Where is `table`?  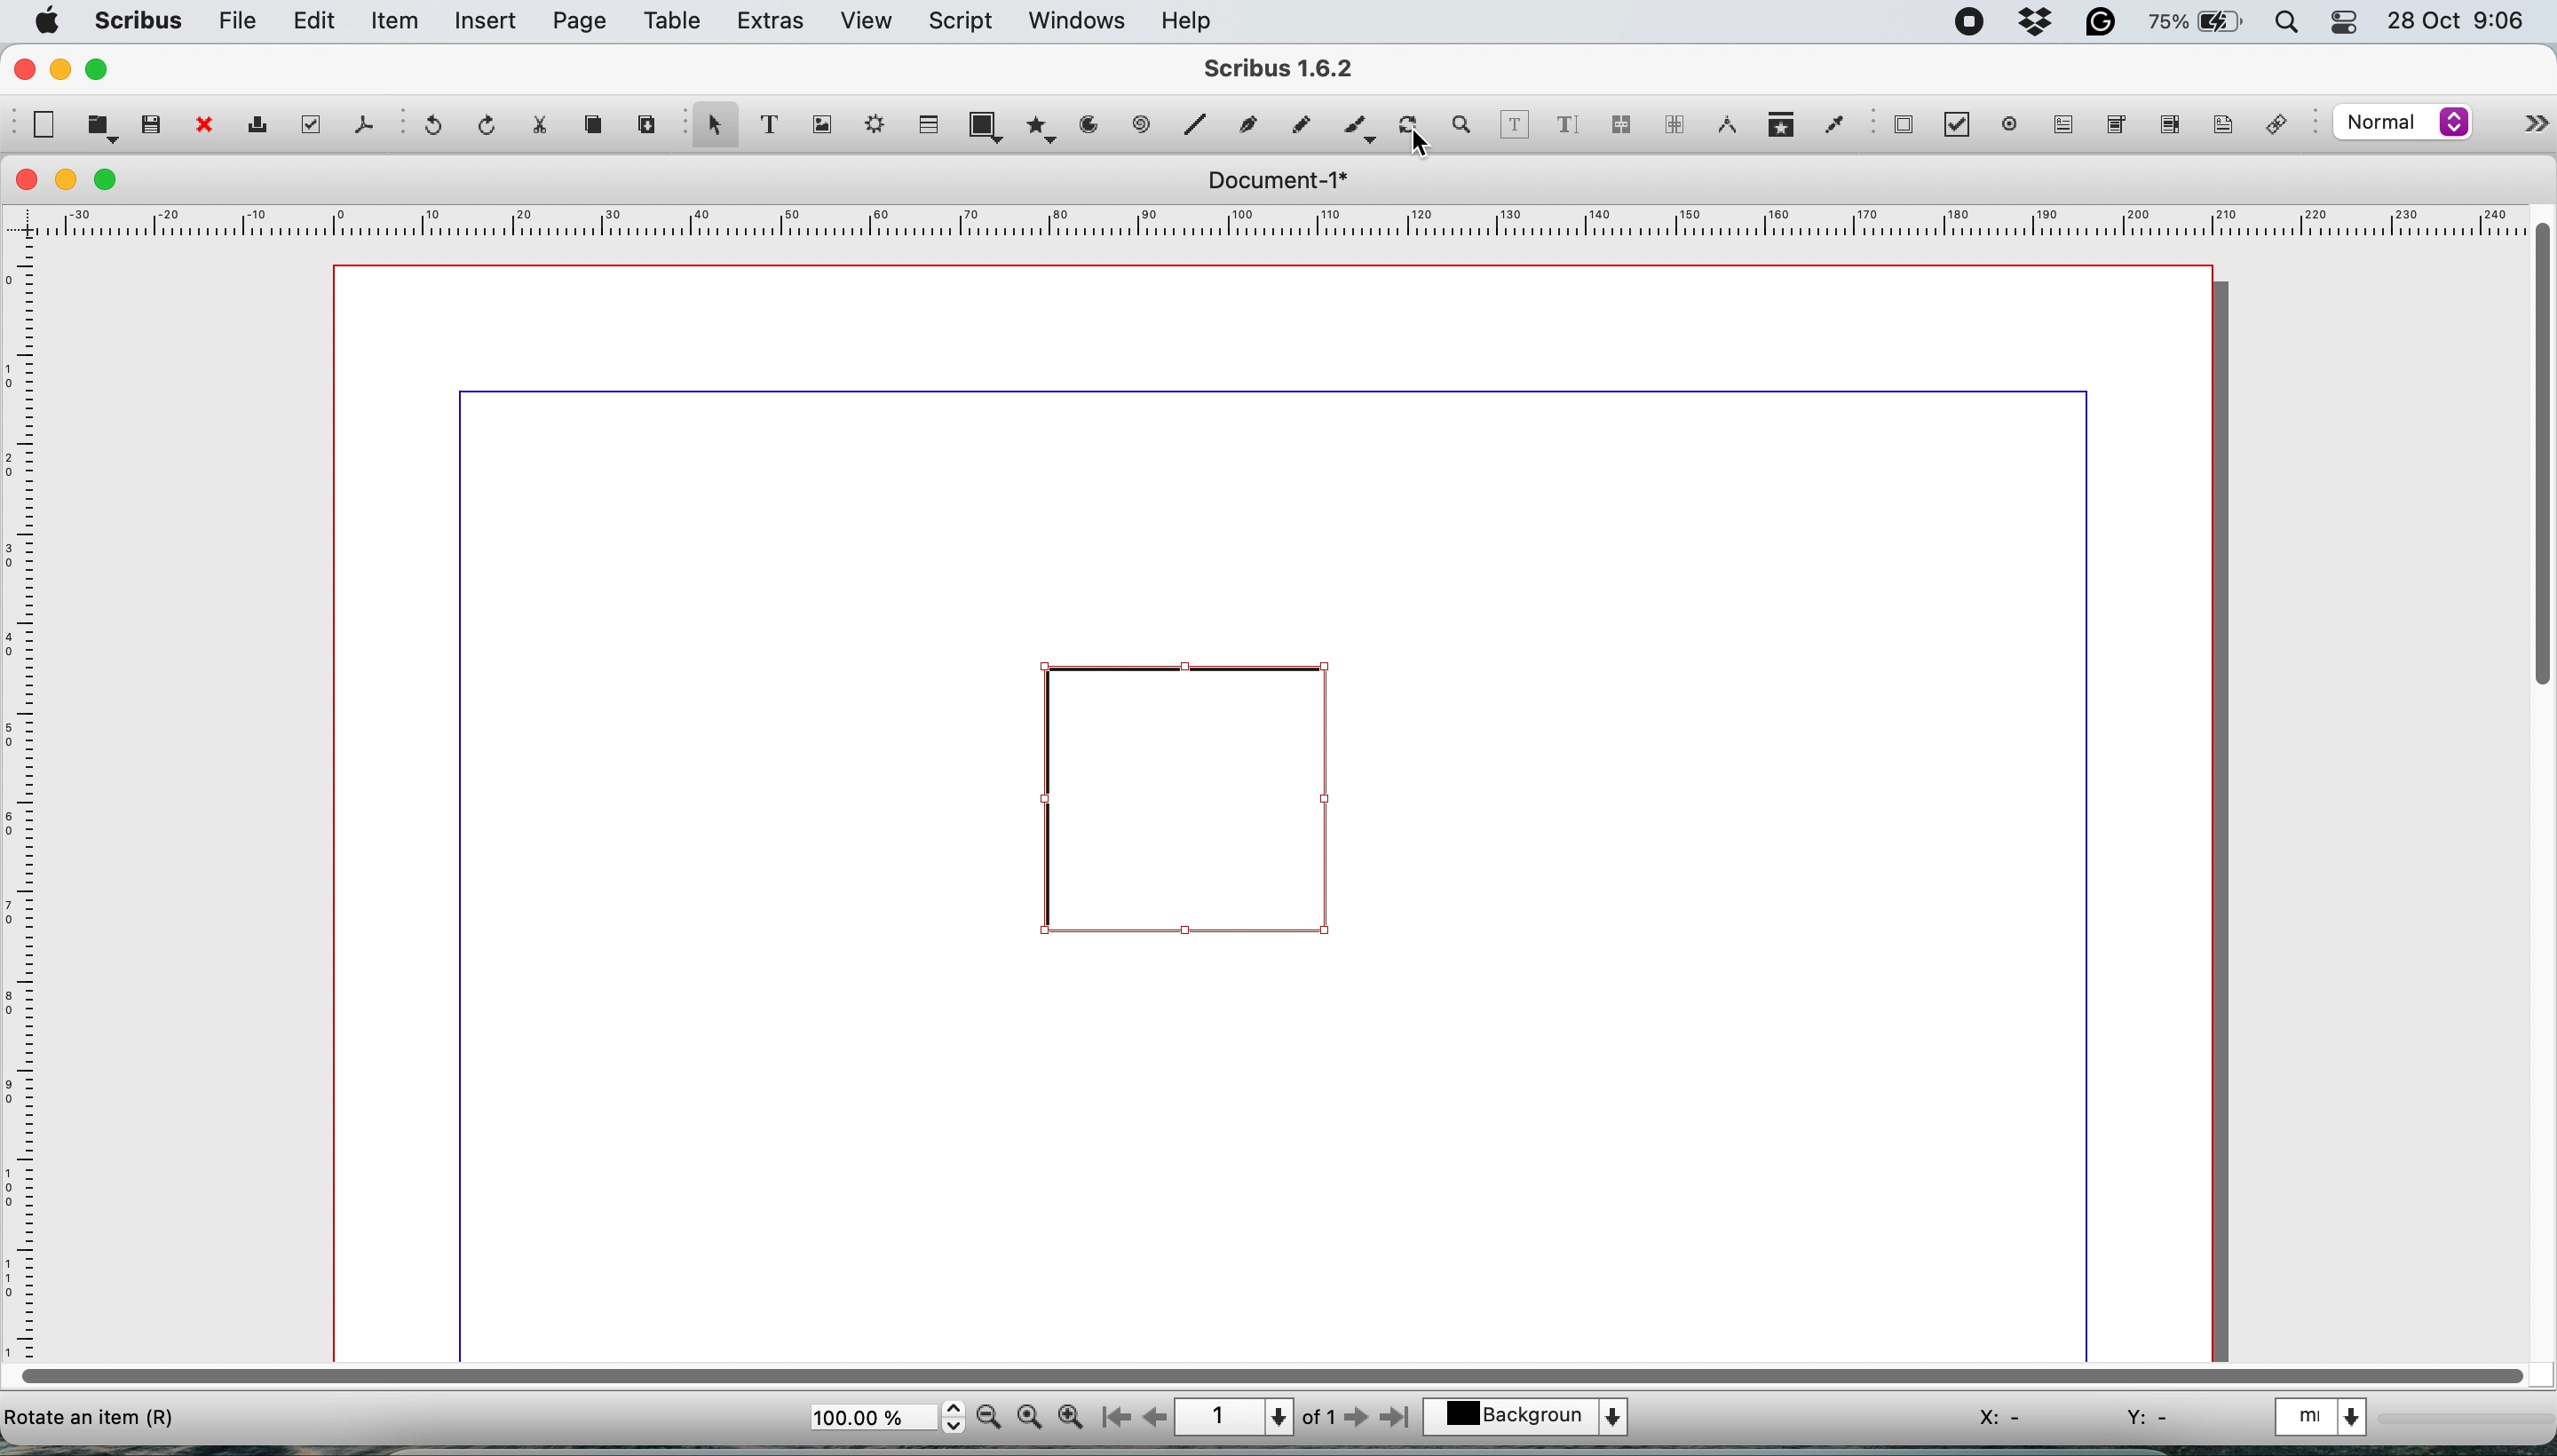 table is located at coordinates (675, 24).